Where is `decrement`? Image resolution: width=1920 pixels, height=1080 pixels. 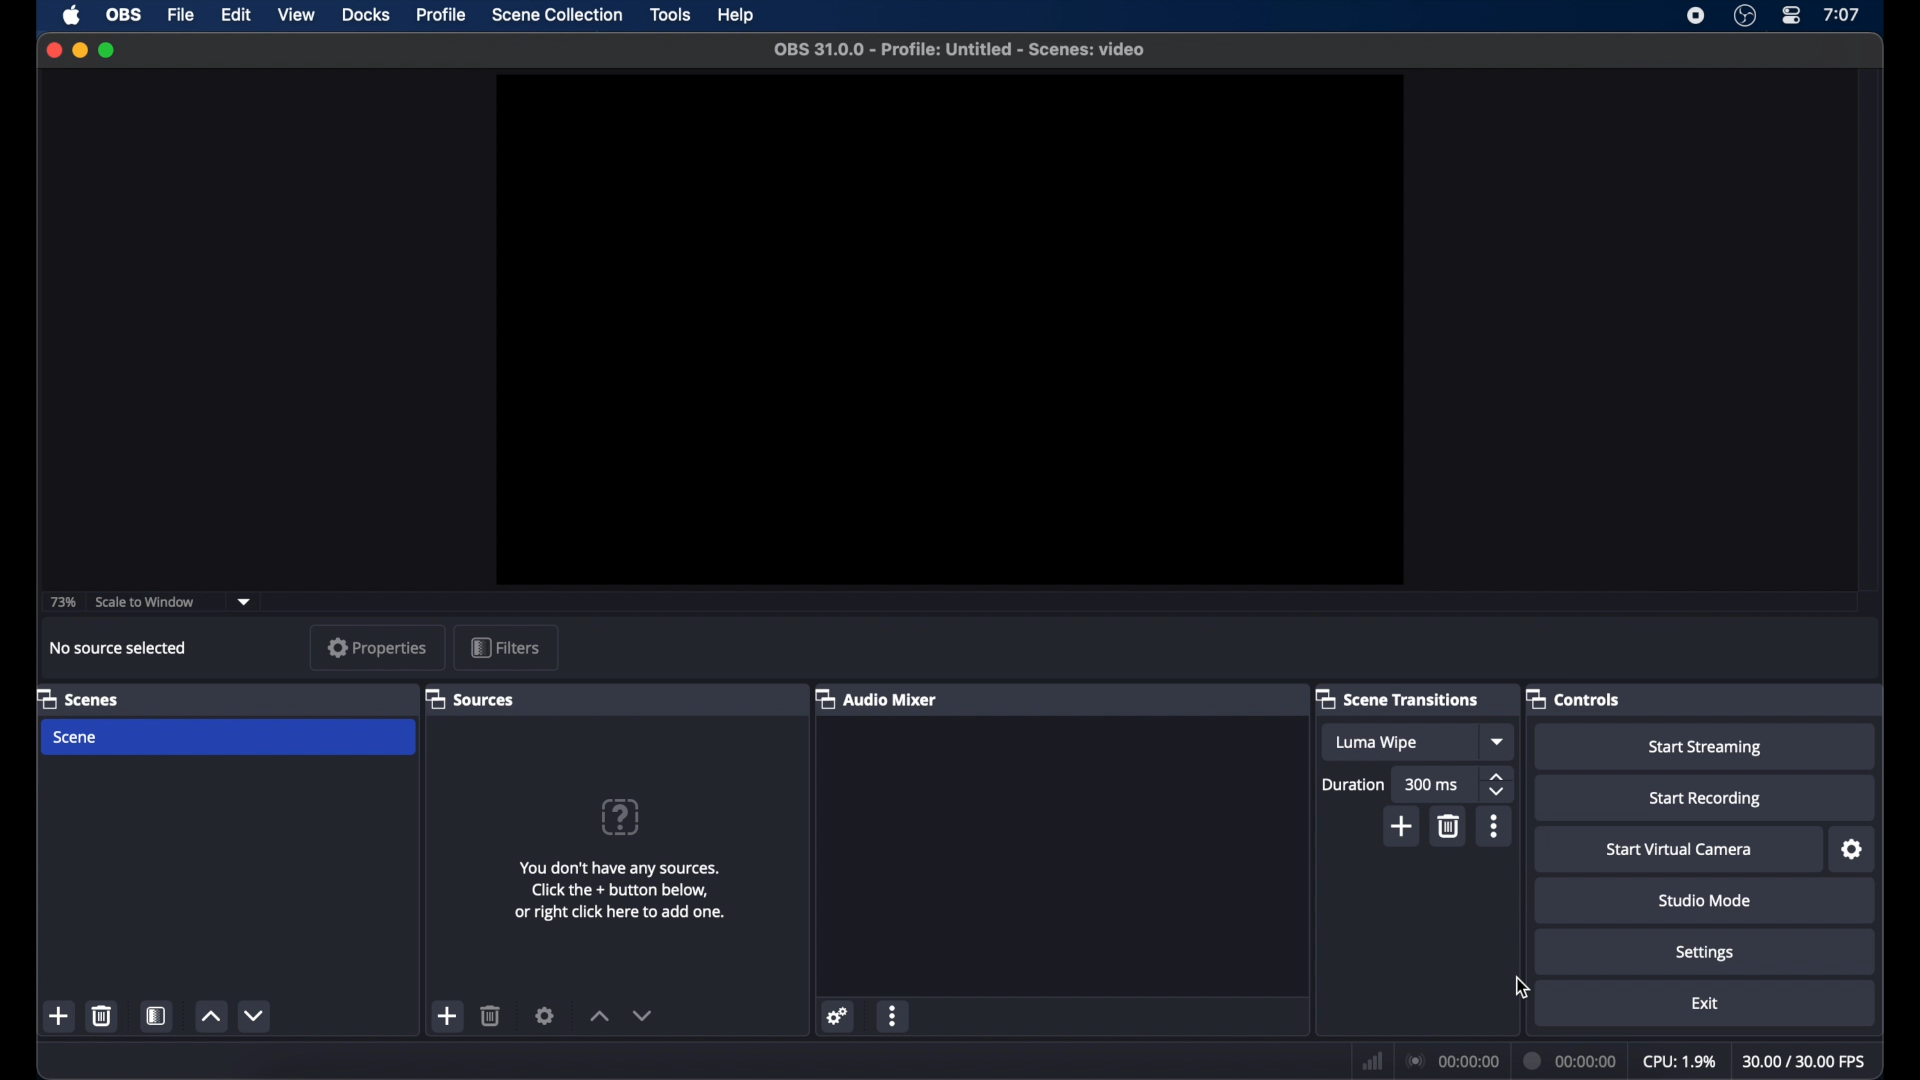 decrement is located at coordinates (254, 1015).